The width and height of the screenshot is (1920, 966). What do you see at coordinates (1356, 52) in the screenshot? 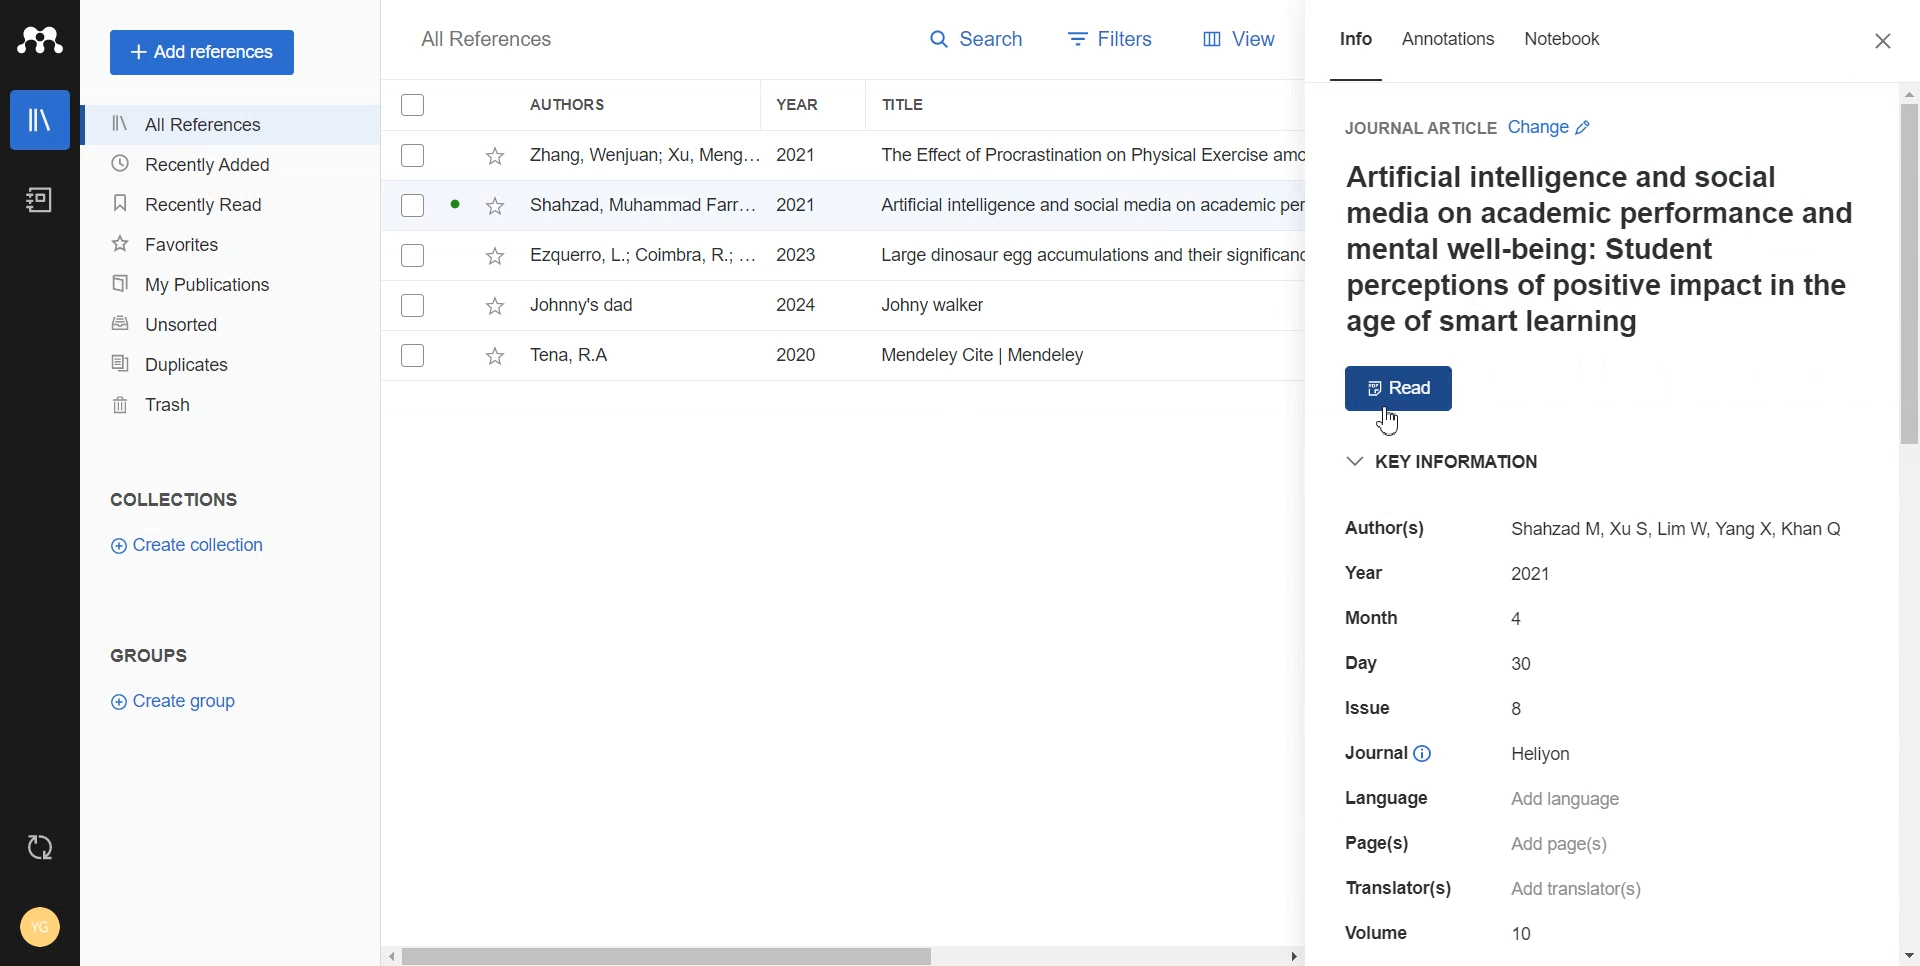
I see `Info` at bounding box center [1356, 52].